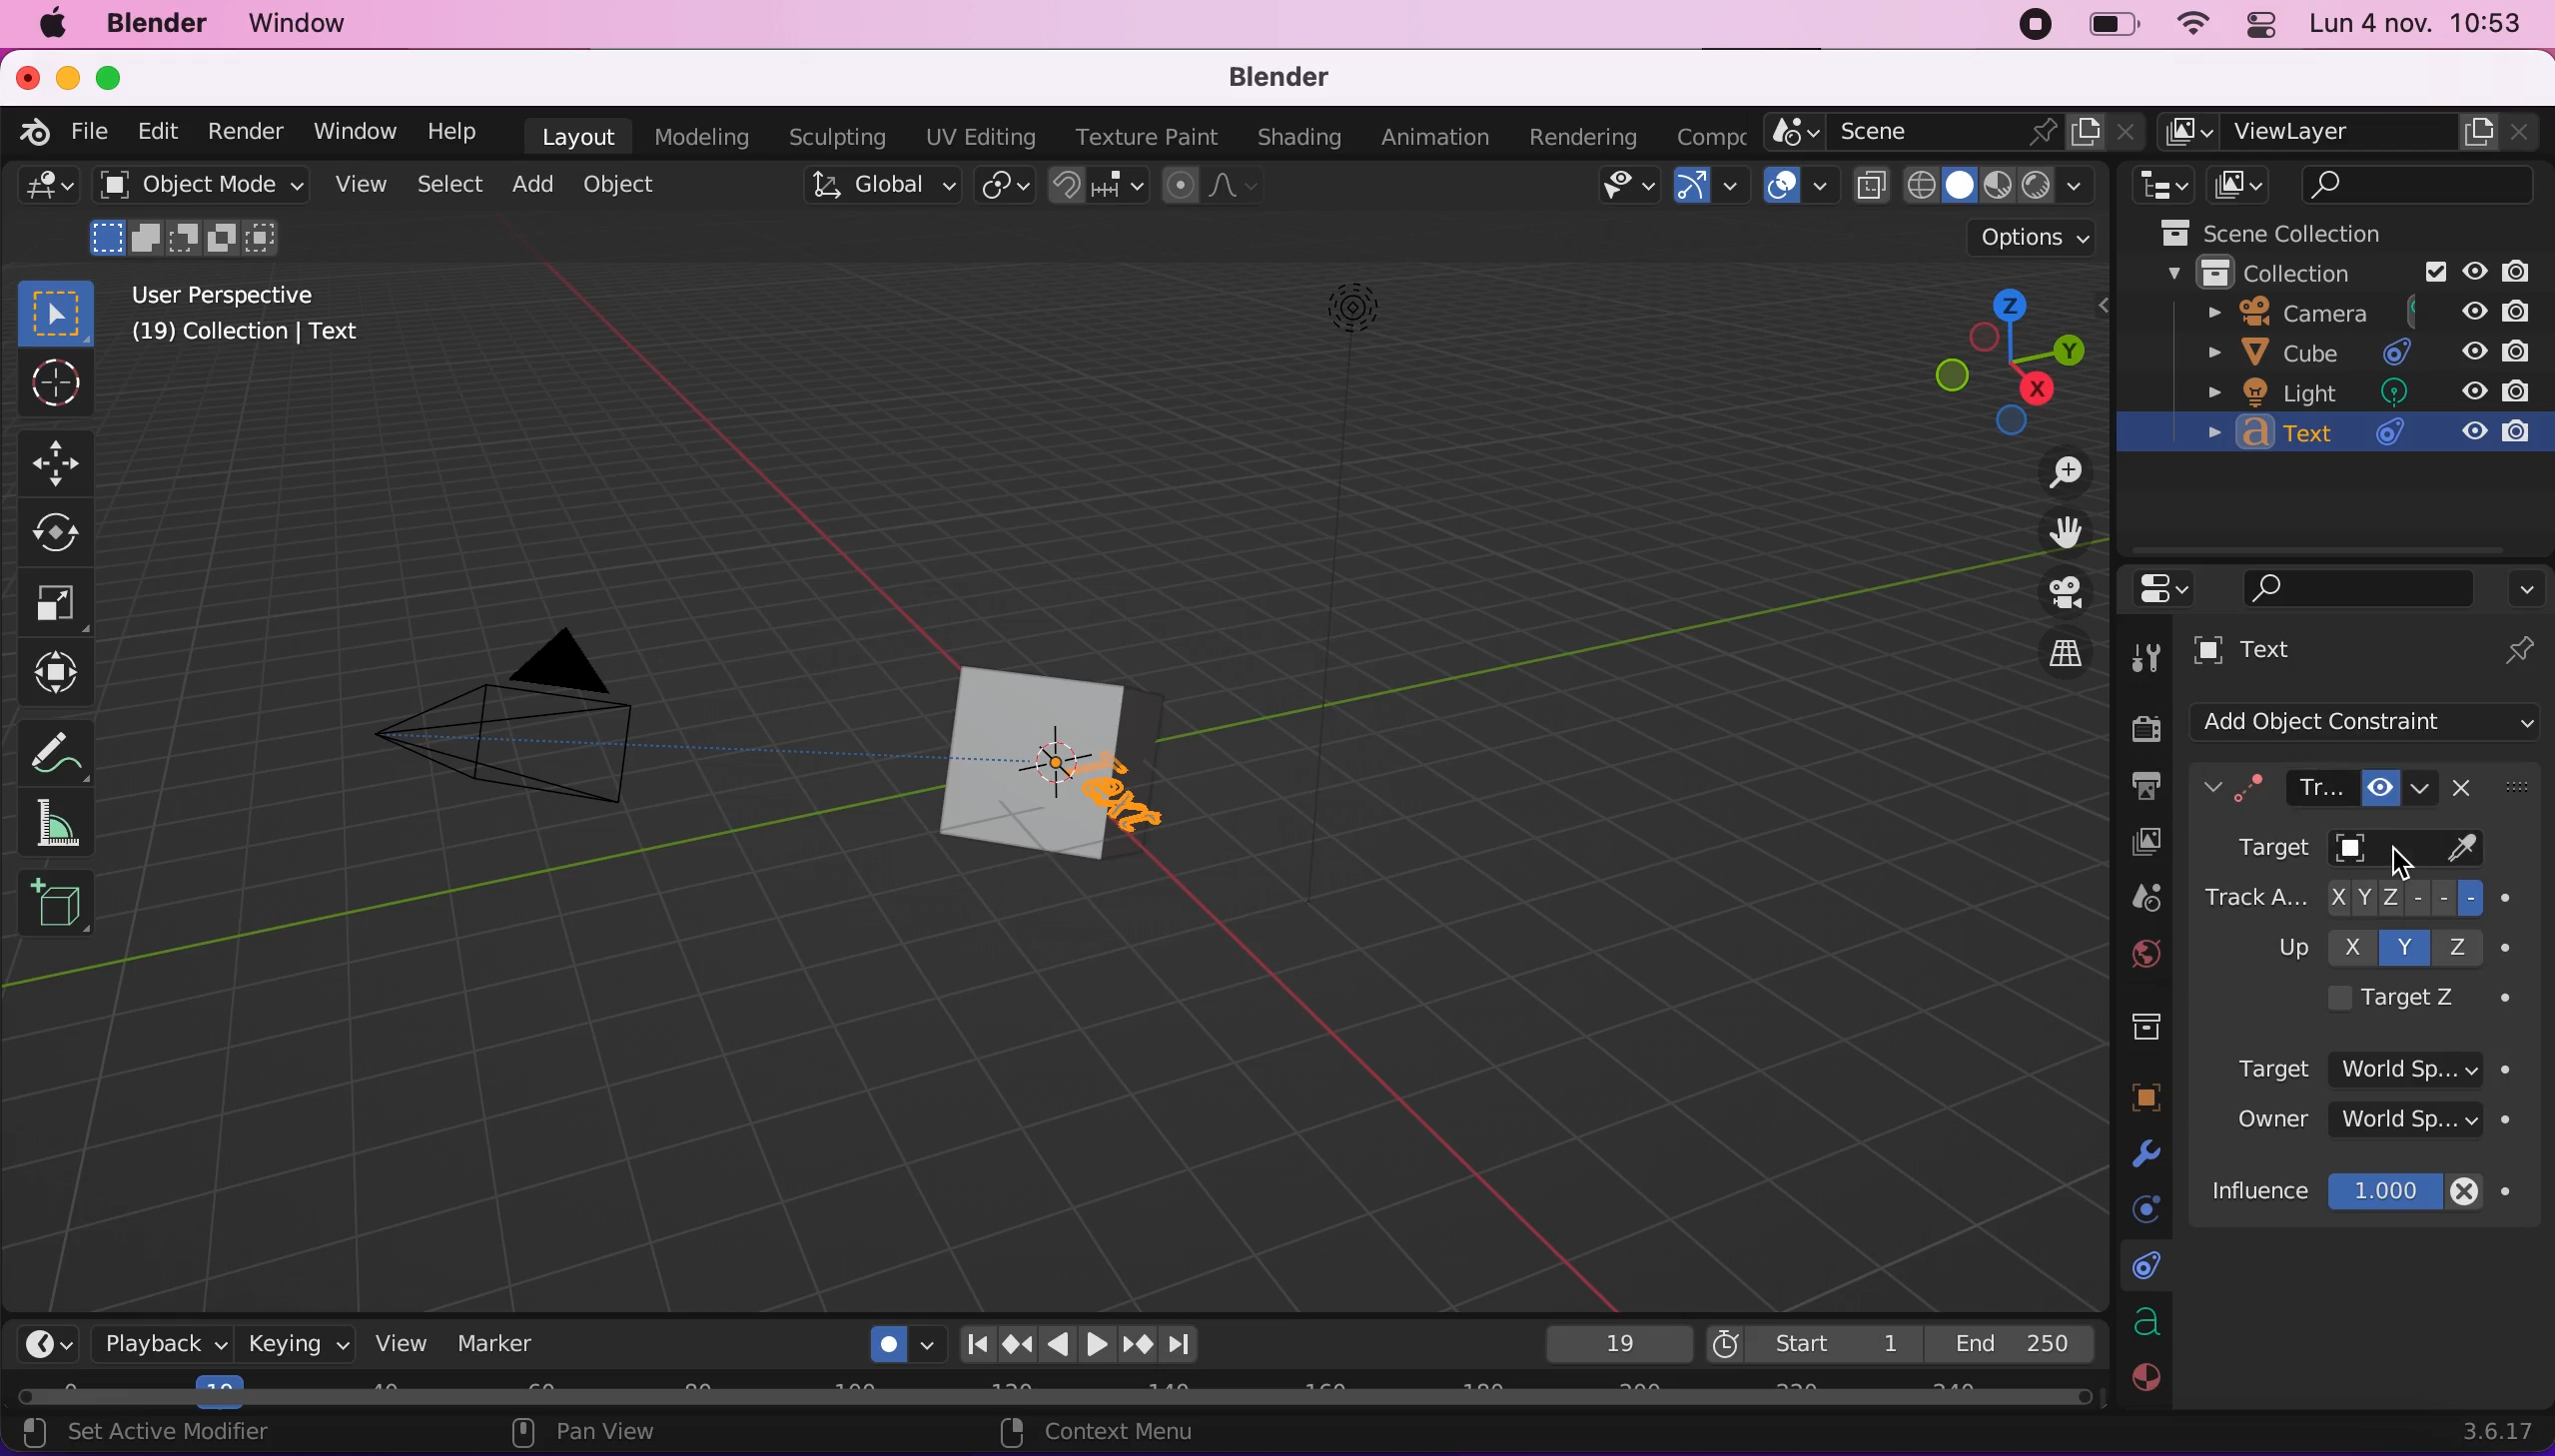 The height and width of the screenshot is (1456, 2555). Describe the element at coordinates (1134, 799) in the screenshot. I see `text selected` at that location.